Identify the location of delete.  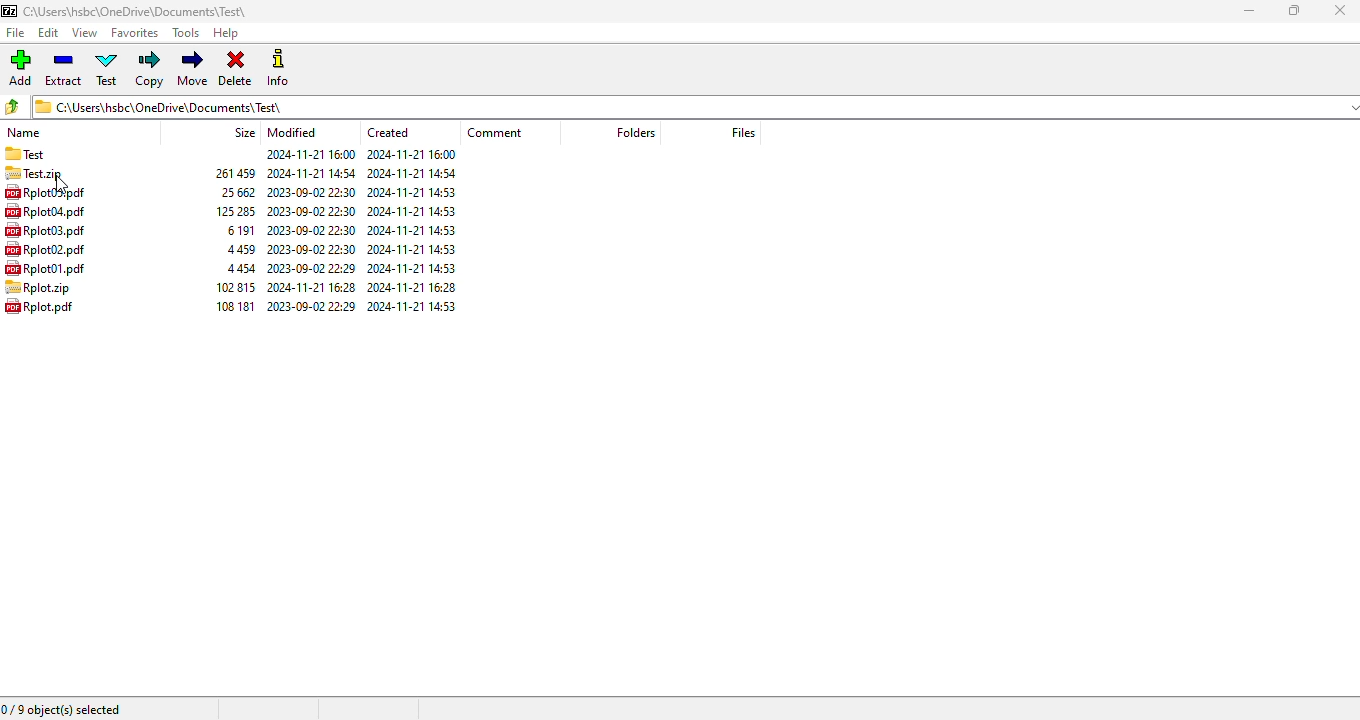
(236, 69).